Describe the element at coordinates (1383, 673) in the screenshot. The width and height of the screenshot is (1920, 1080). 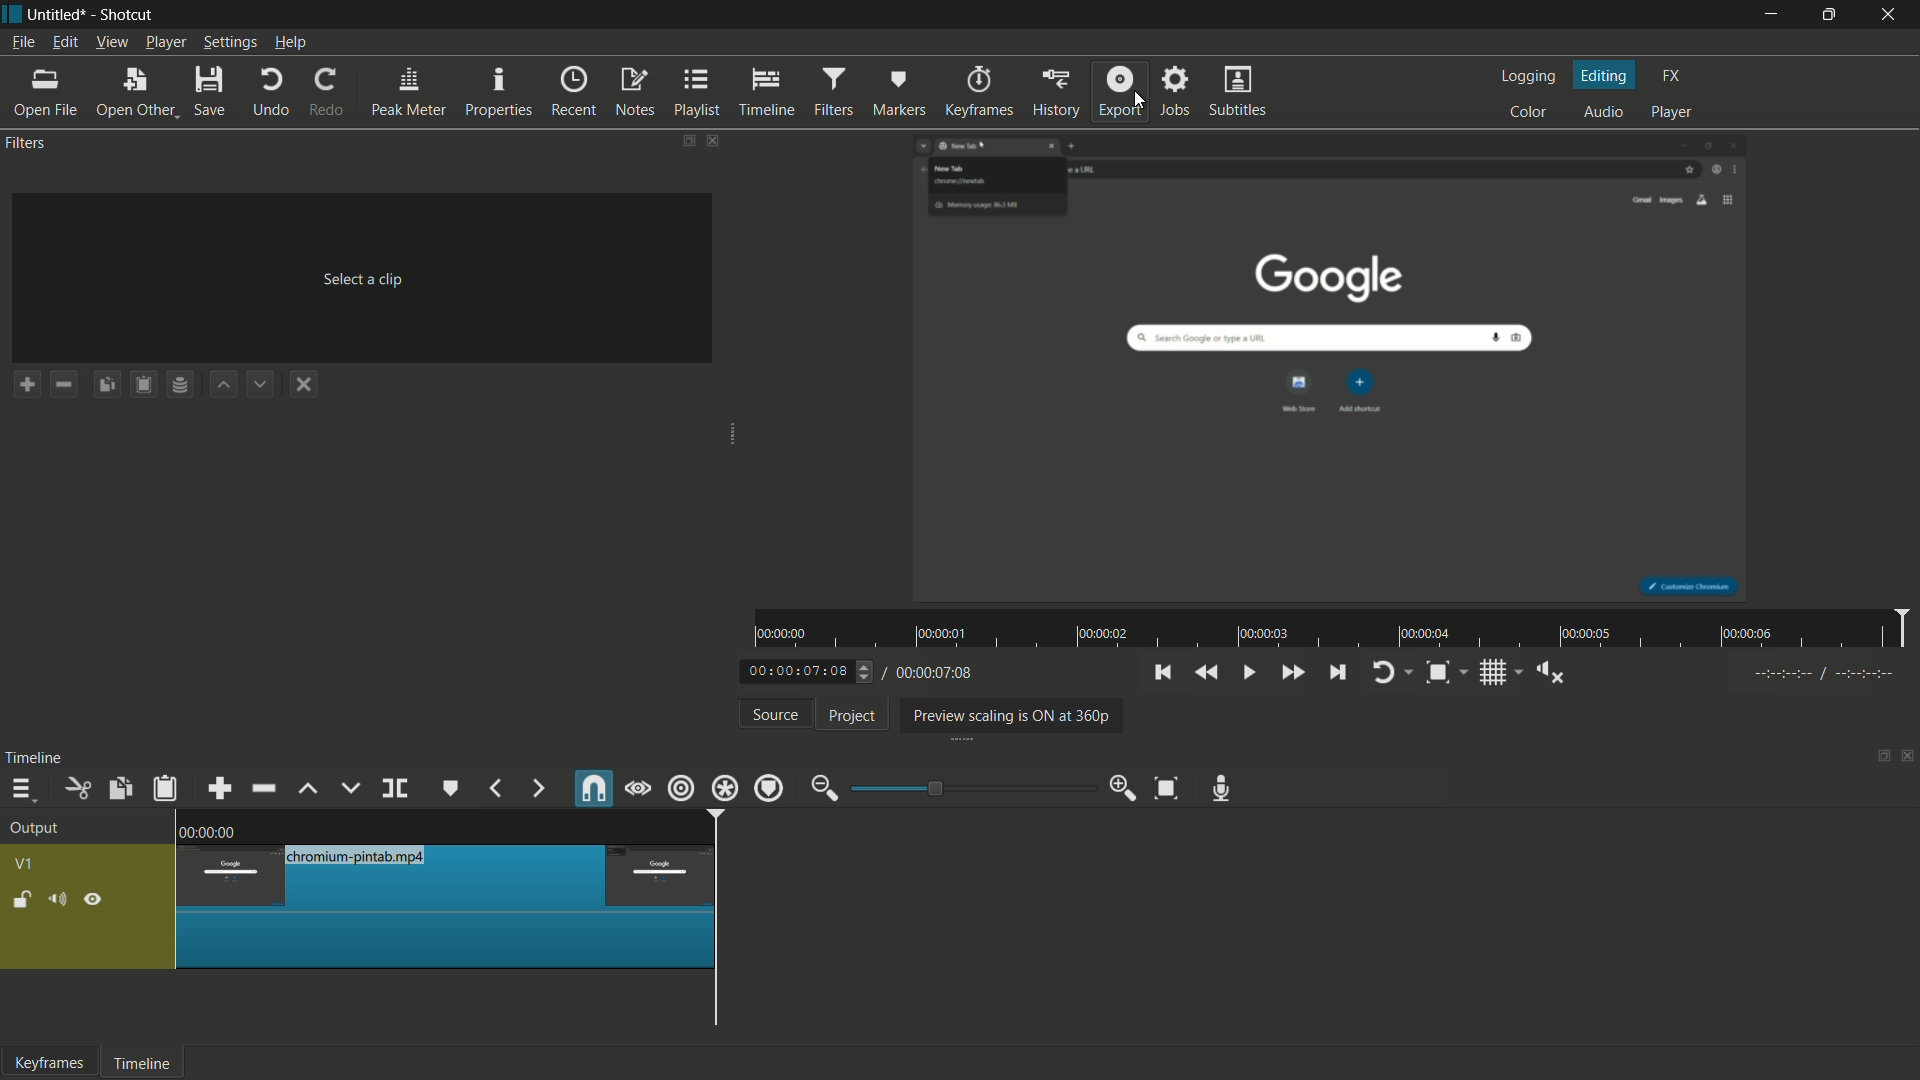
I see `toggle player looping` at that location.